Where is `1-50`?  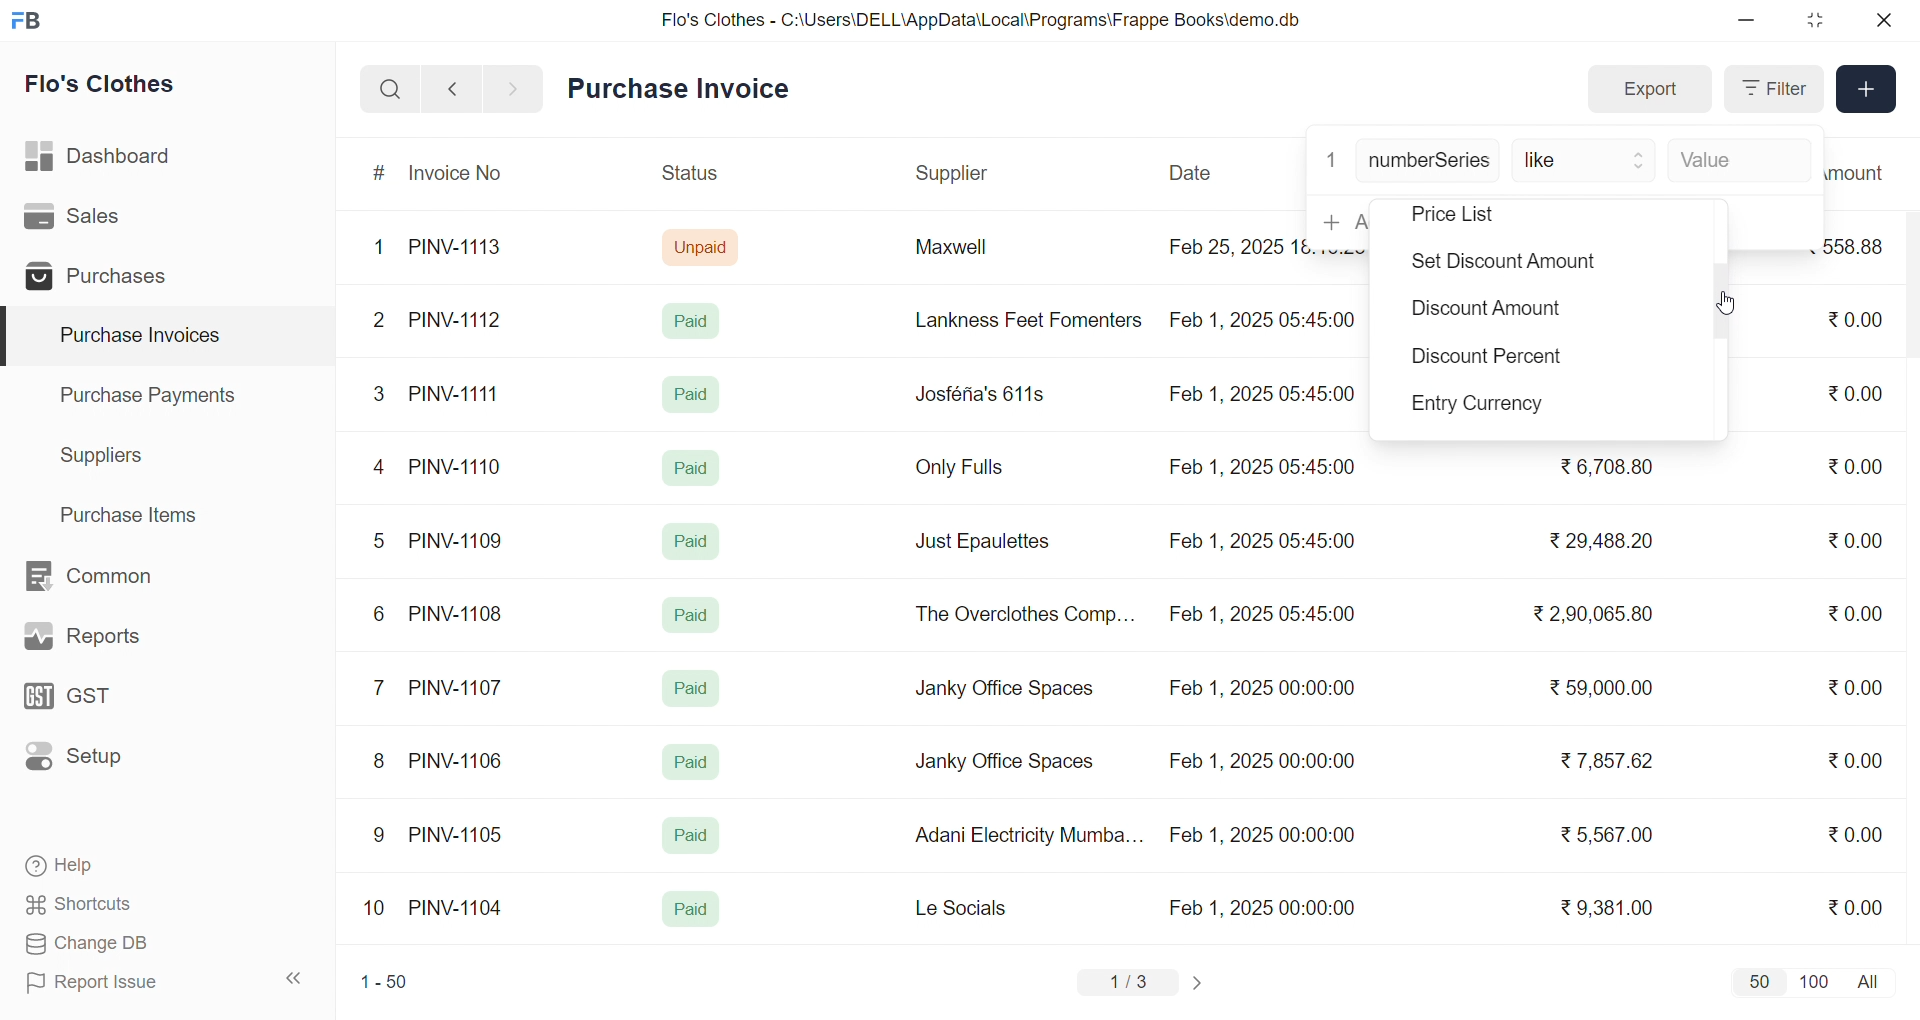
1-50 is located at coordinates (384, 984).